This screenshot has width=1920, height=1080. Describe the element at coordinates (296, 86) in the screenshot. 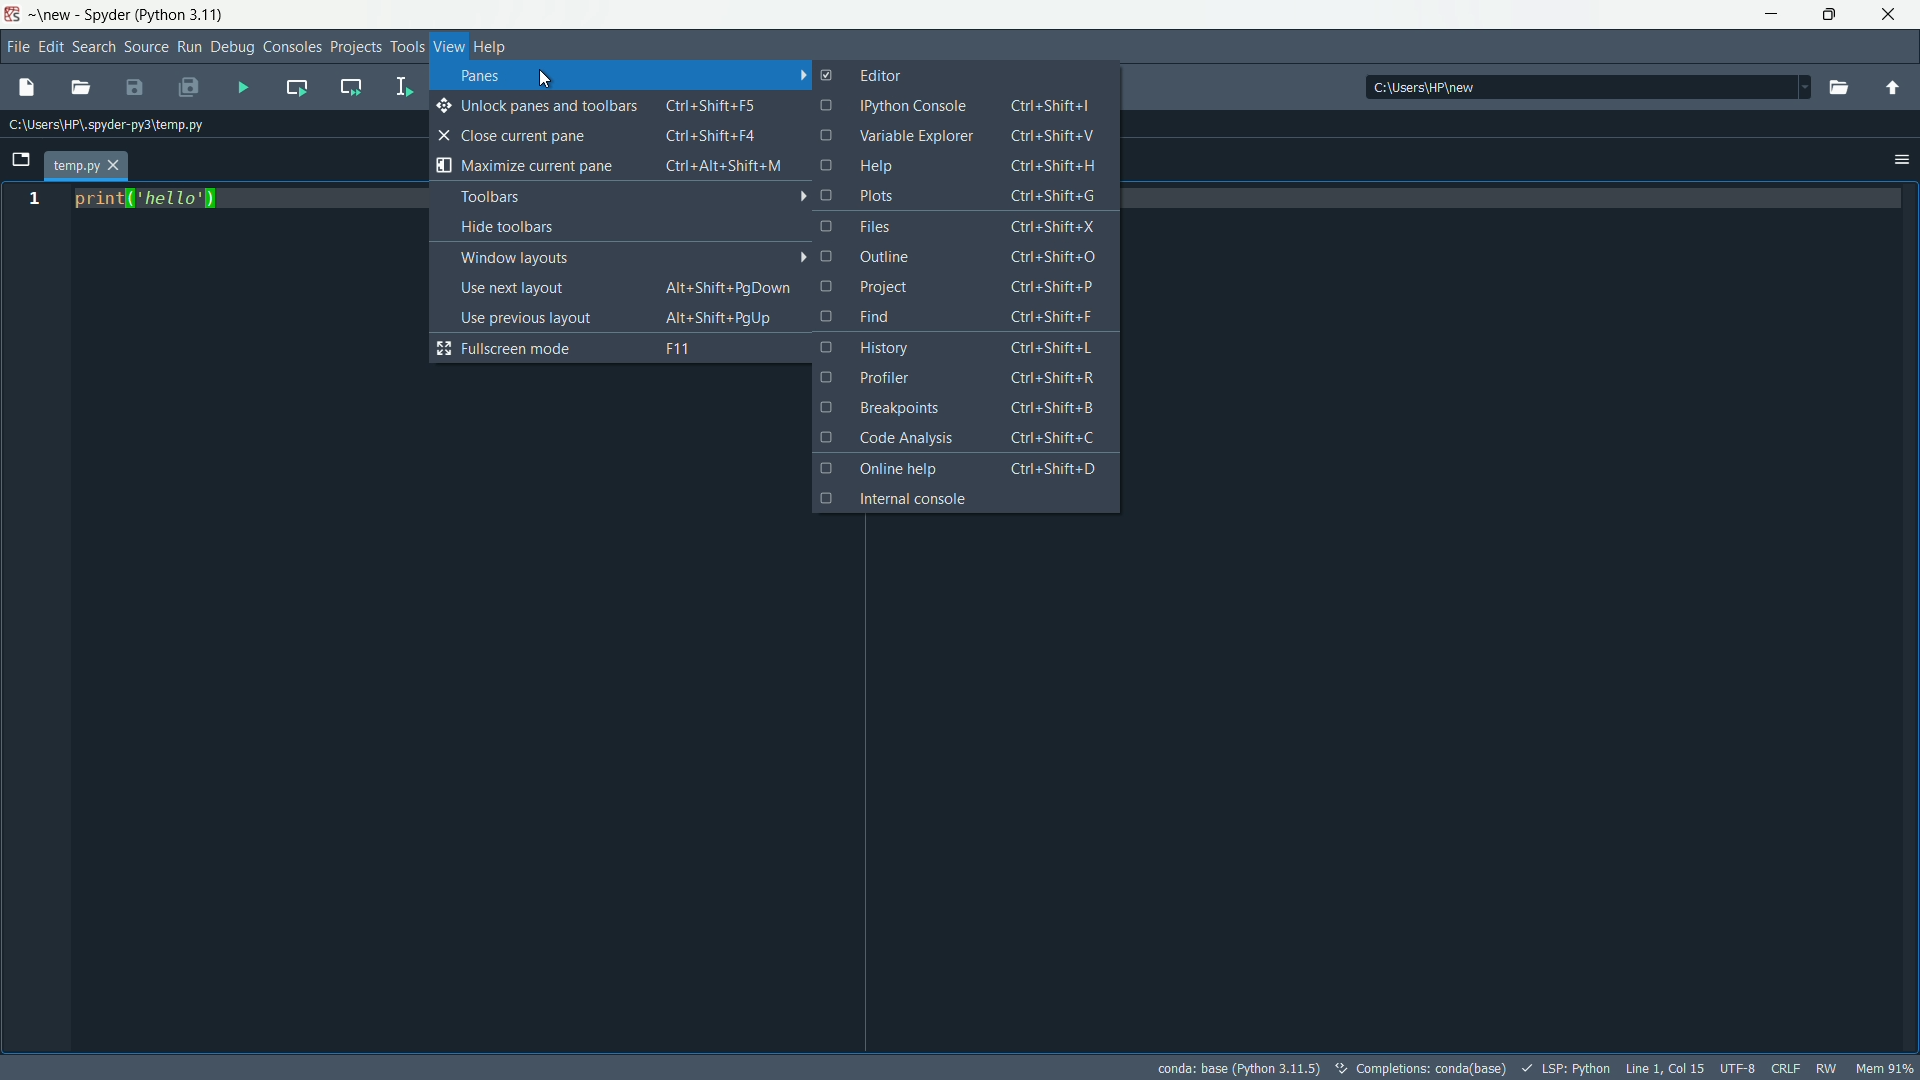

I see `run current cell` at that location.